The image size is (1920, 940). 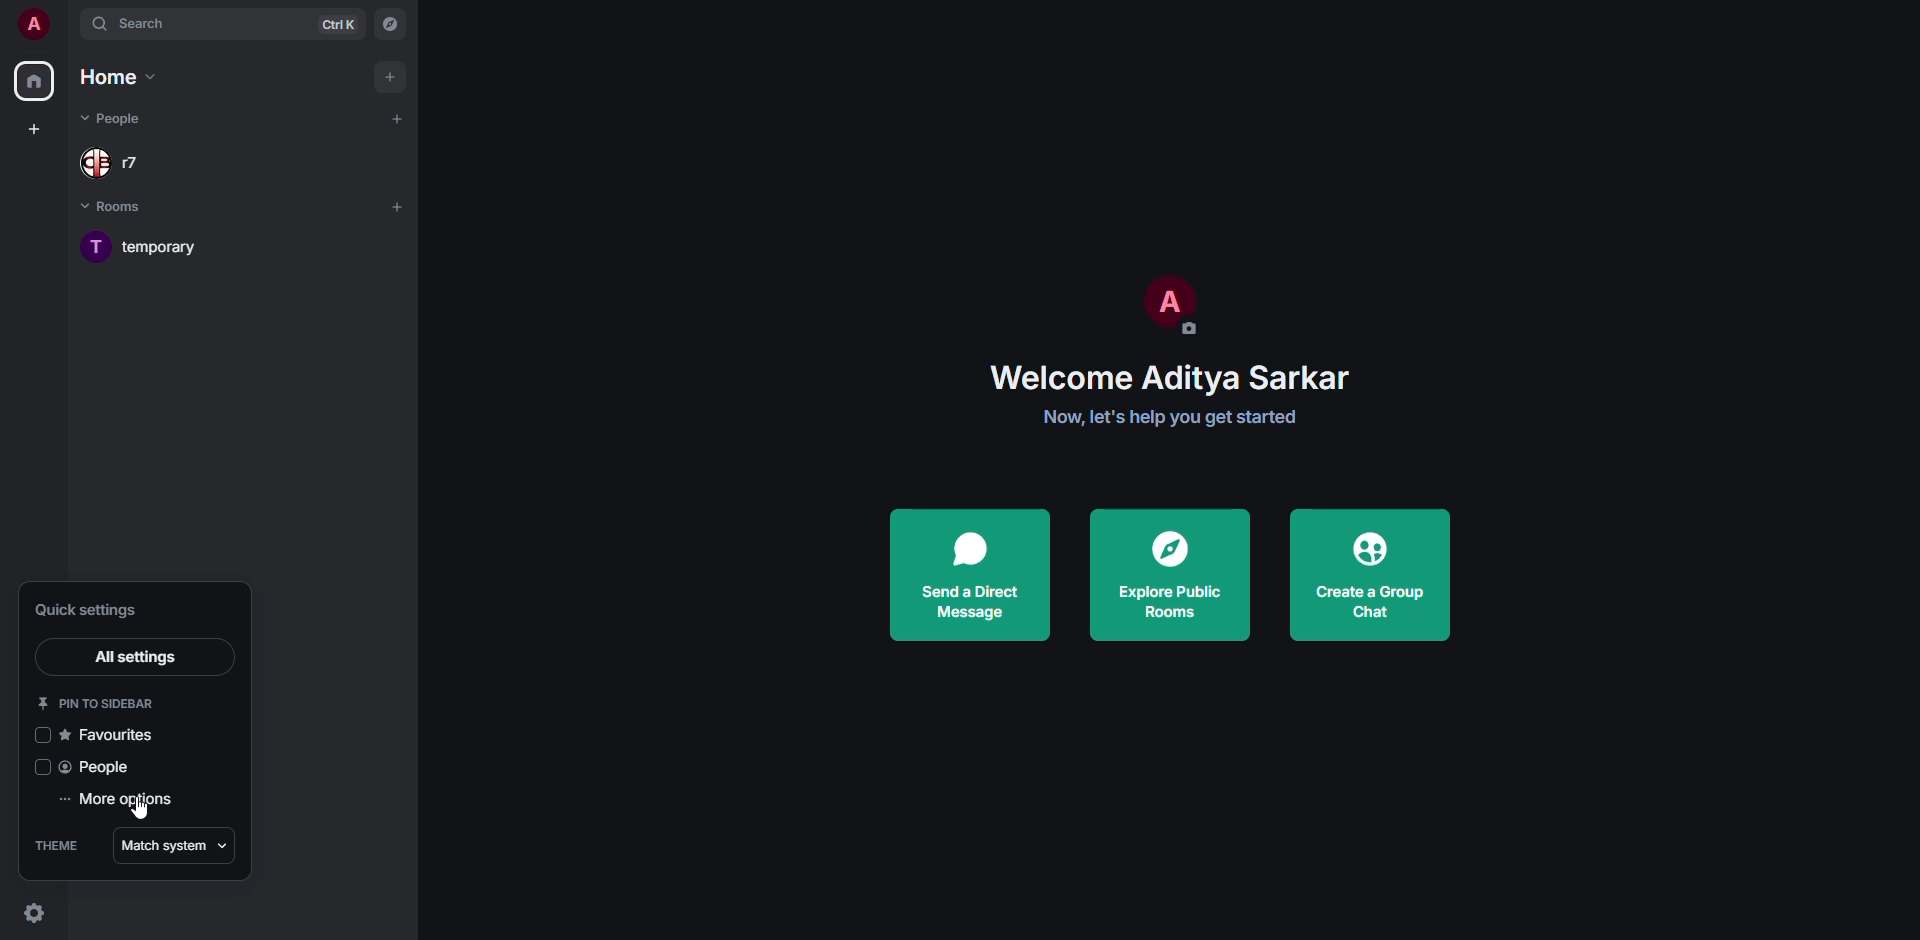 I want to click on add, so click(x=398, y=118).